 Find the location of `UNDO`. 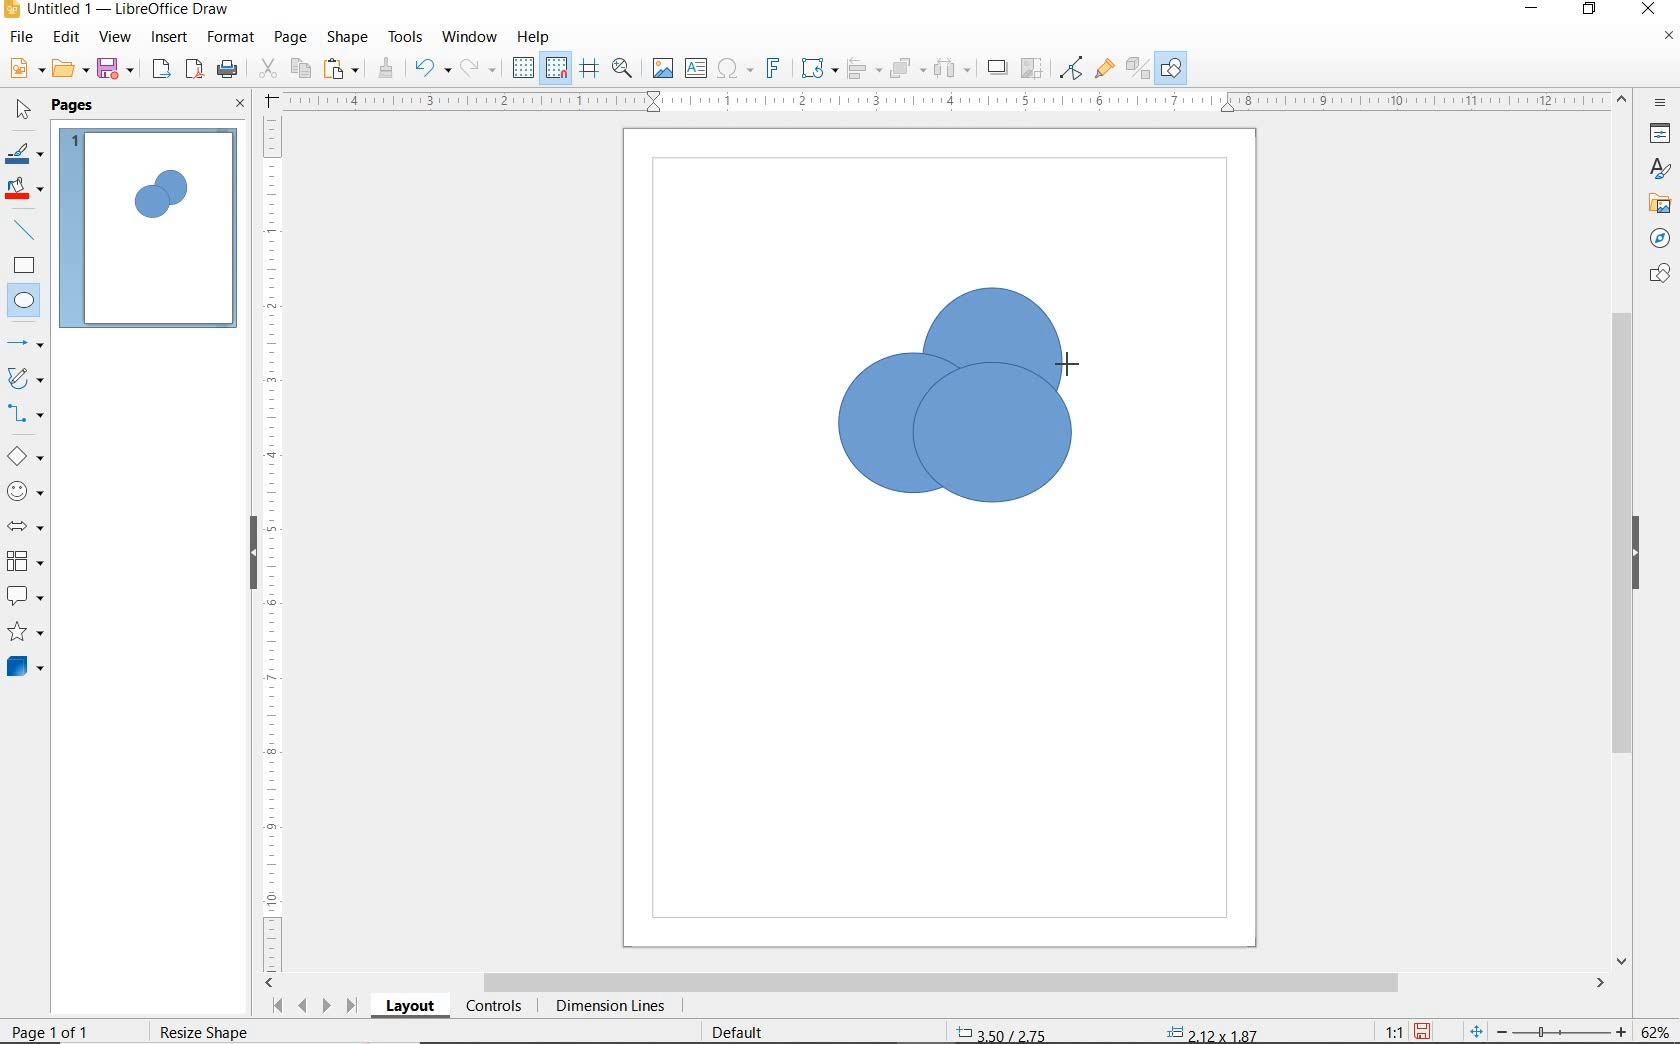

UNDO is located at coordinates (432, 70).